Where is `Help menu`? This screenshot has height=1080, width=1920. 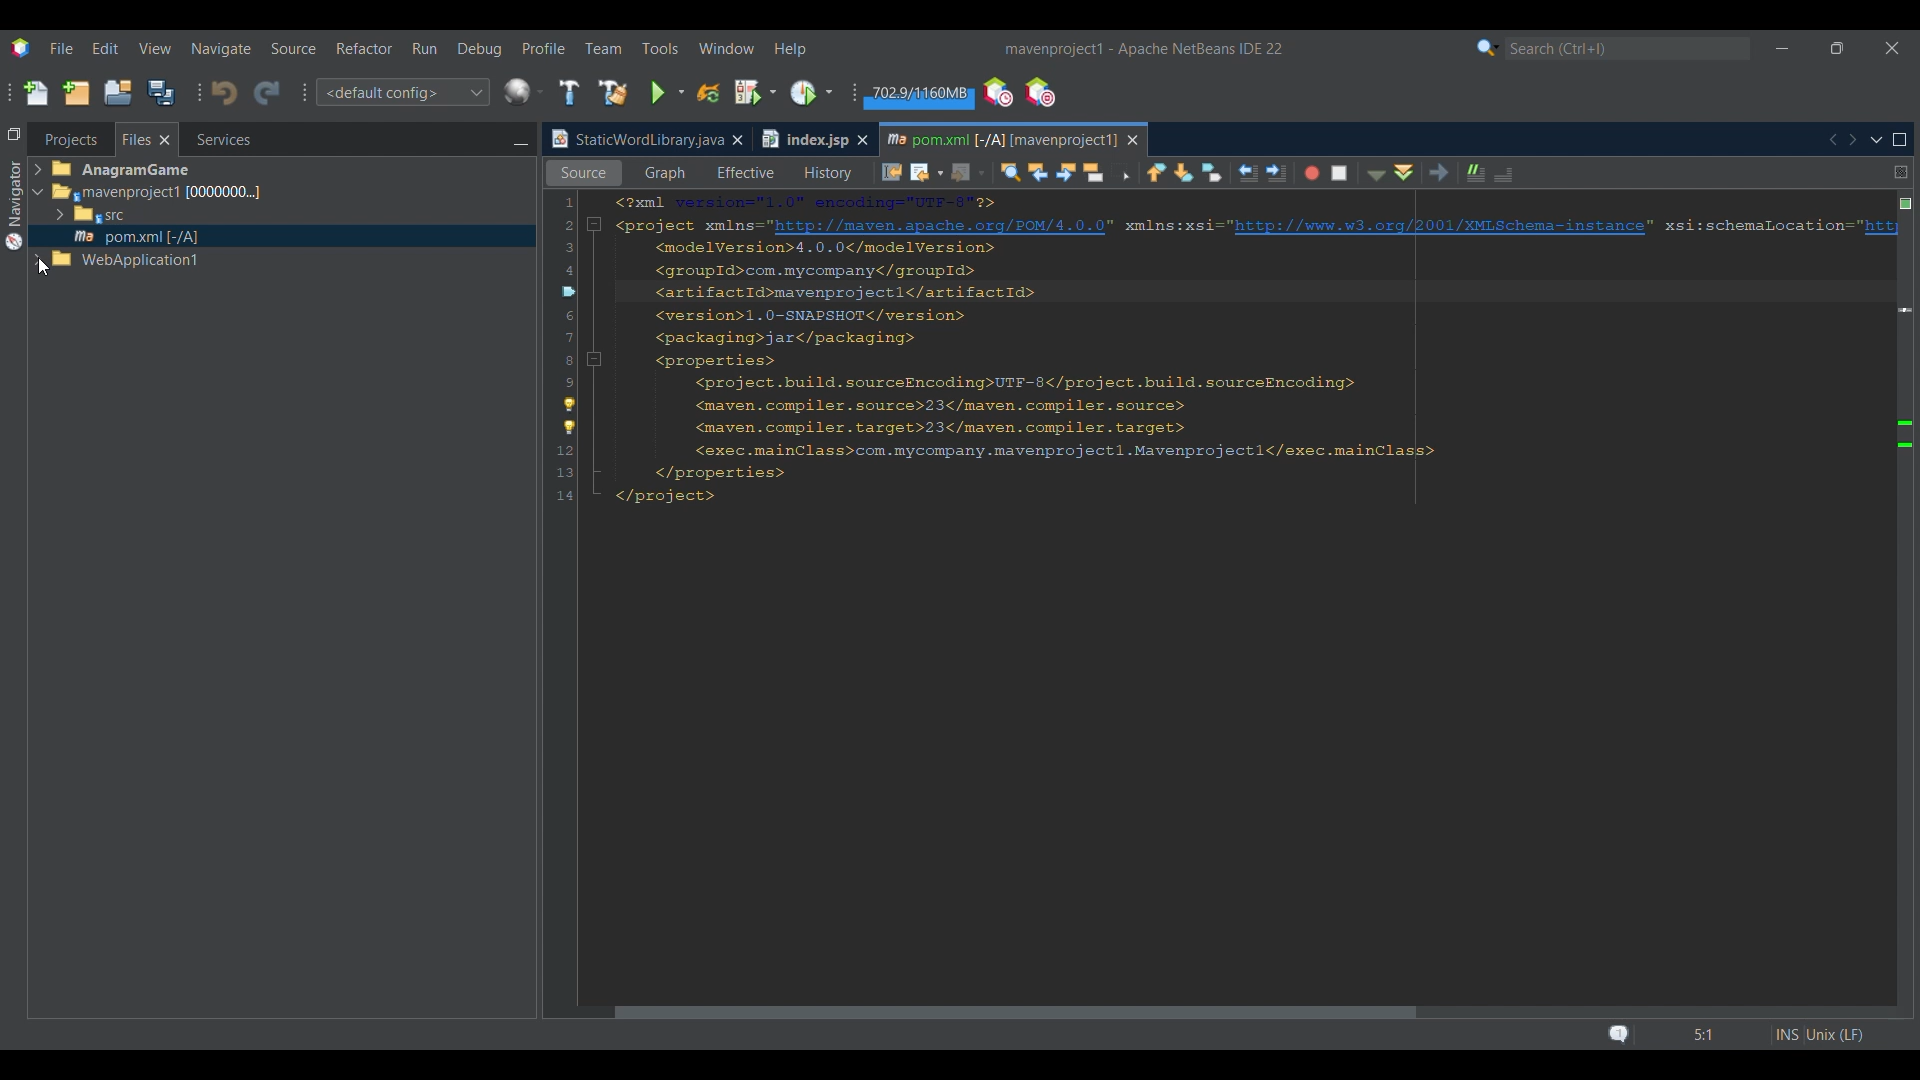 Help menu is located at coordinates (789, 50).